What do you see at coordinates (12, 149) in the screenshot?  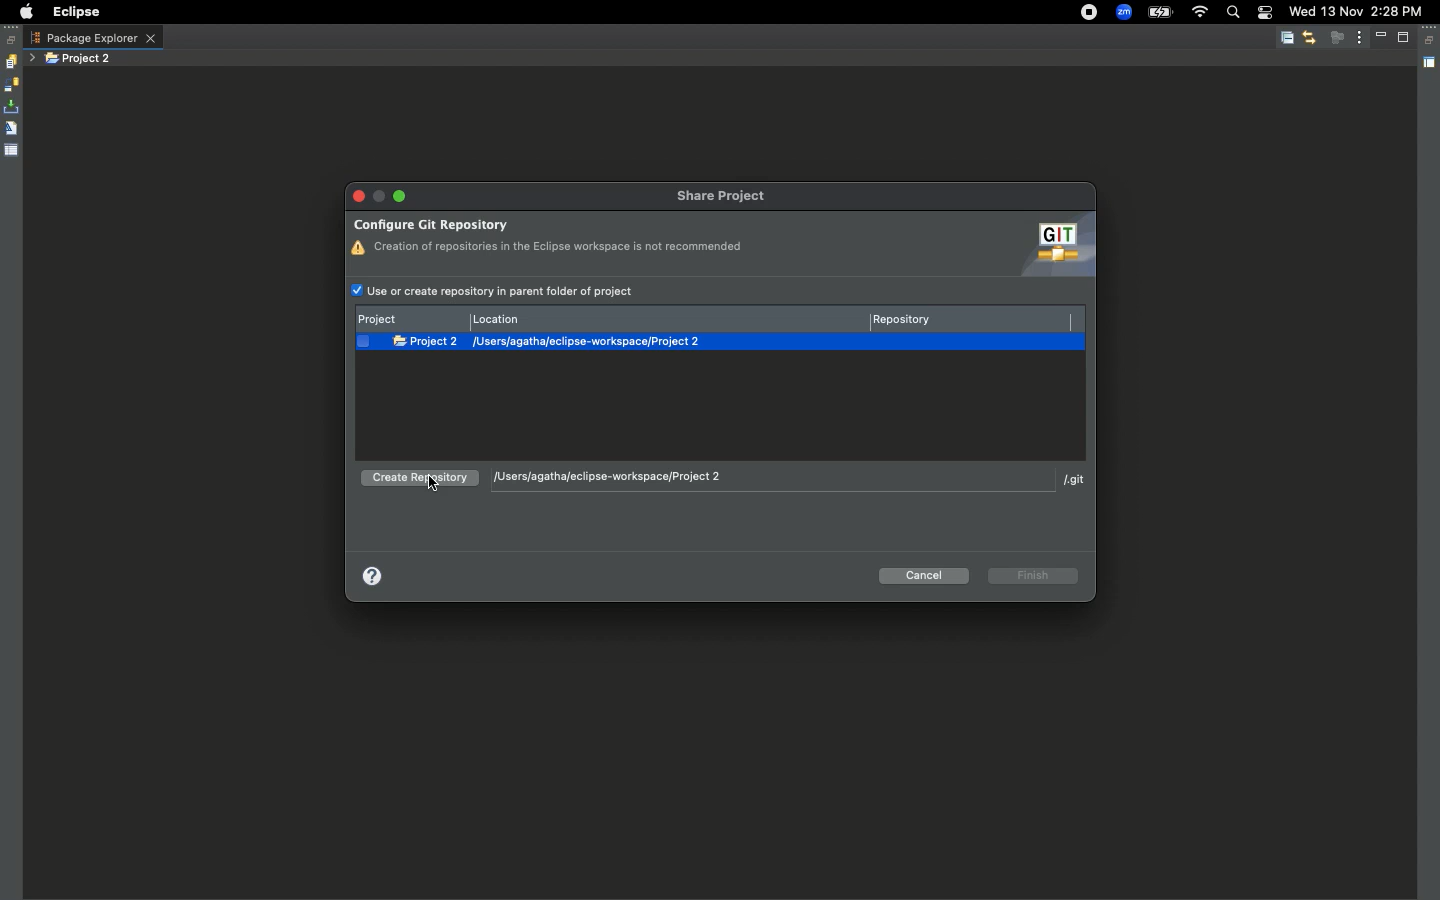 I see `Properties` at bounding box center [12, 149].